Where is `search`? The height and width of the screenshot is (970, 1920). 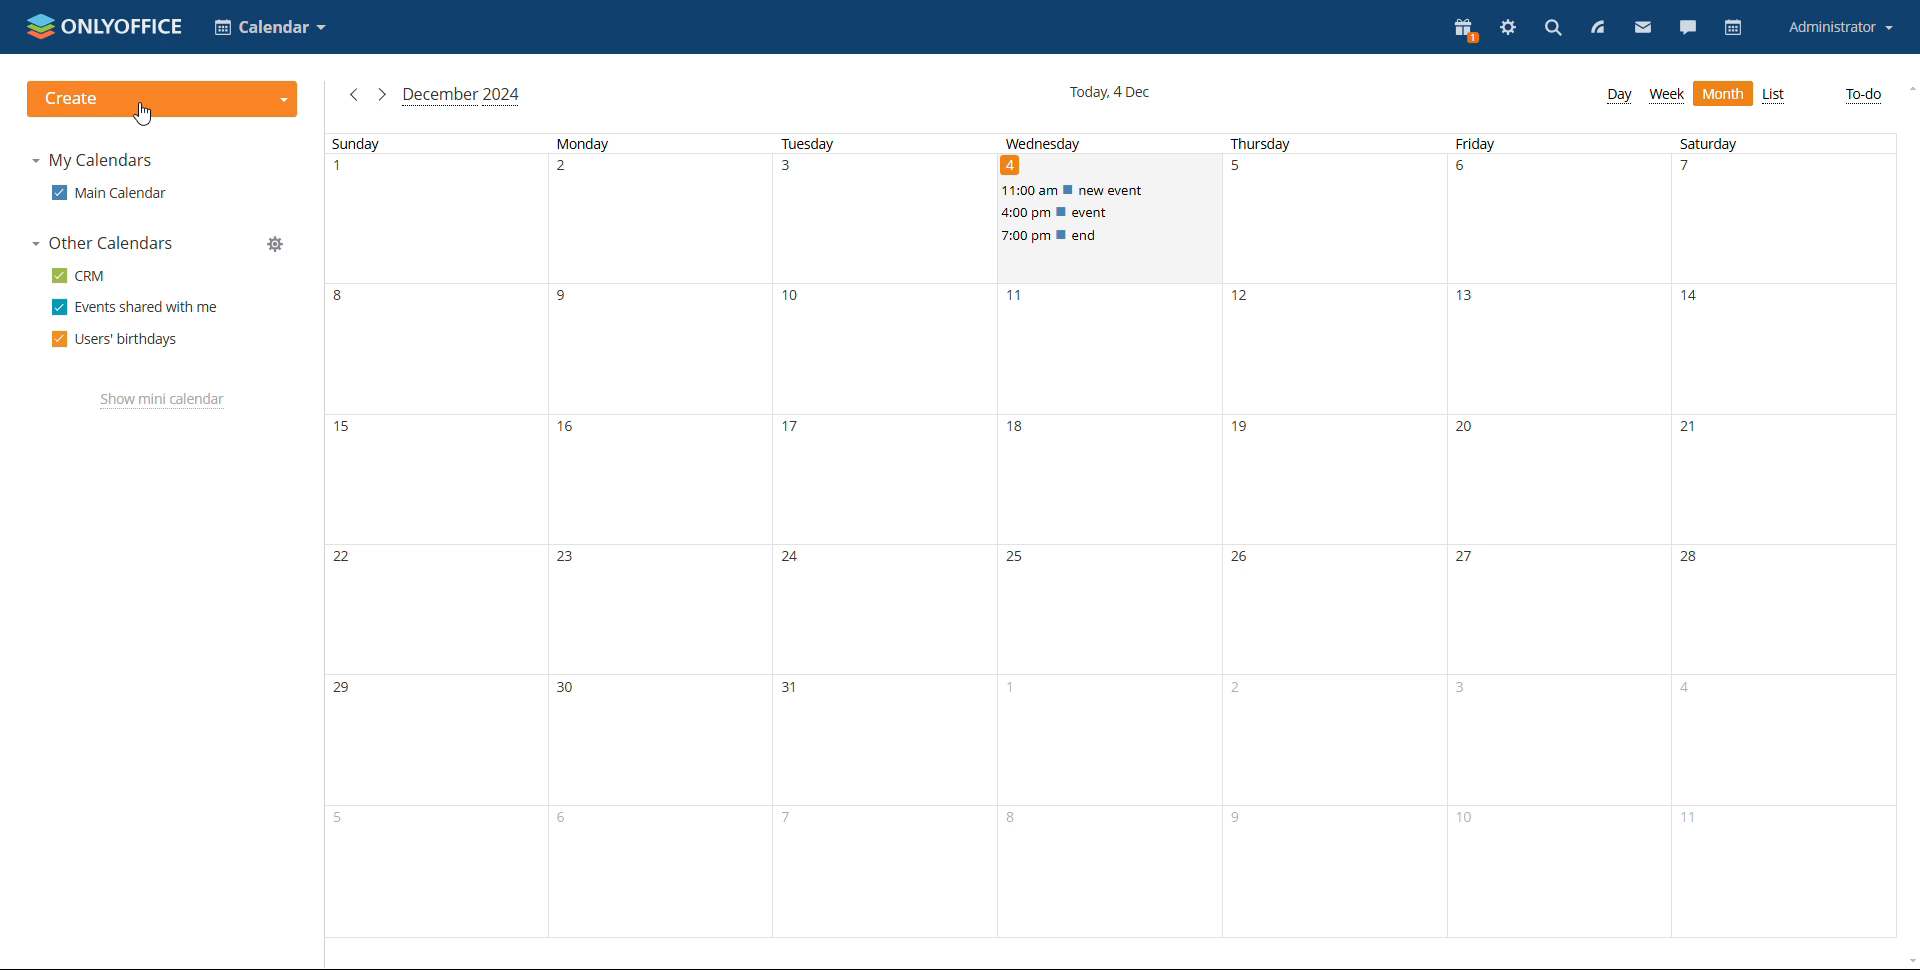
search is located at coordinates (1552, 28).